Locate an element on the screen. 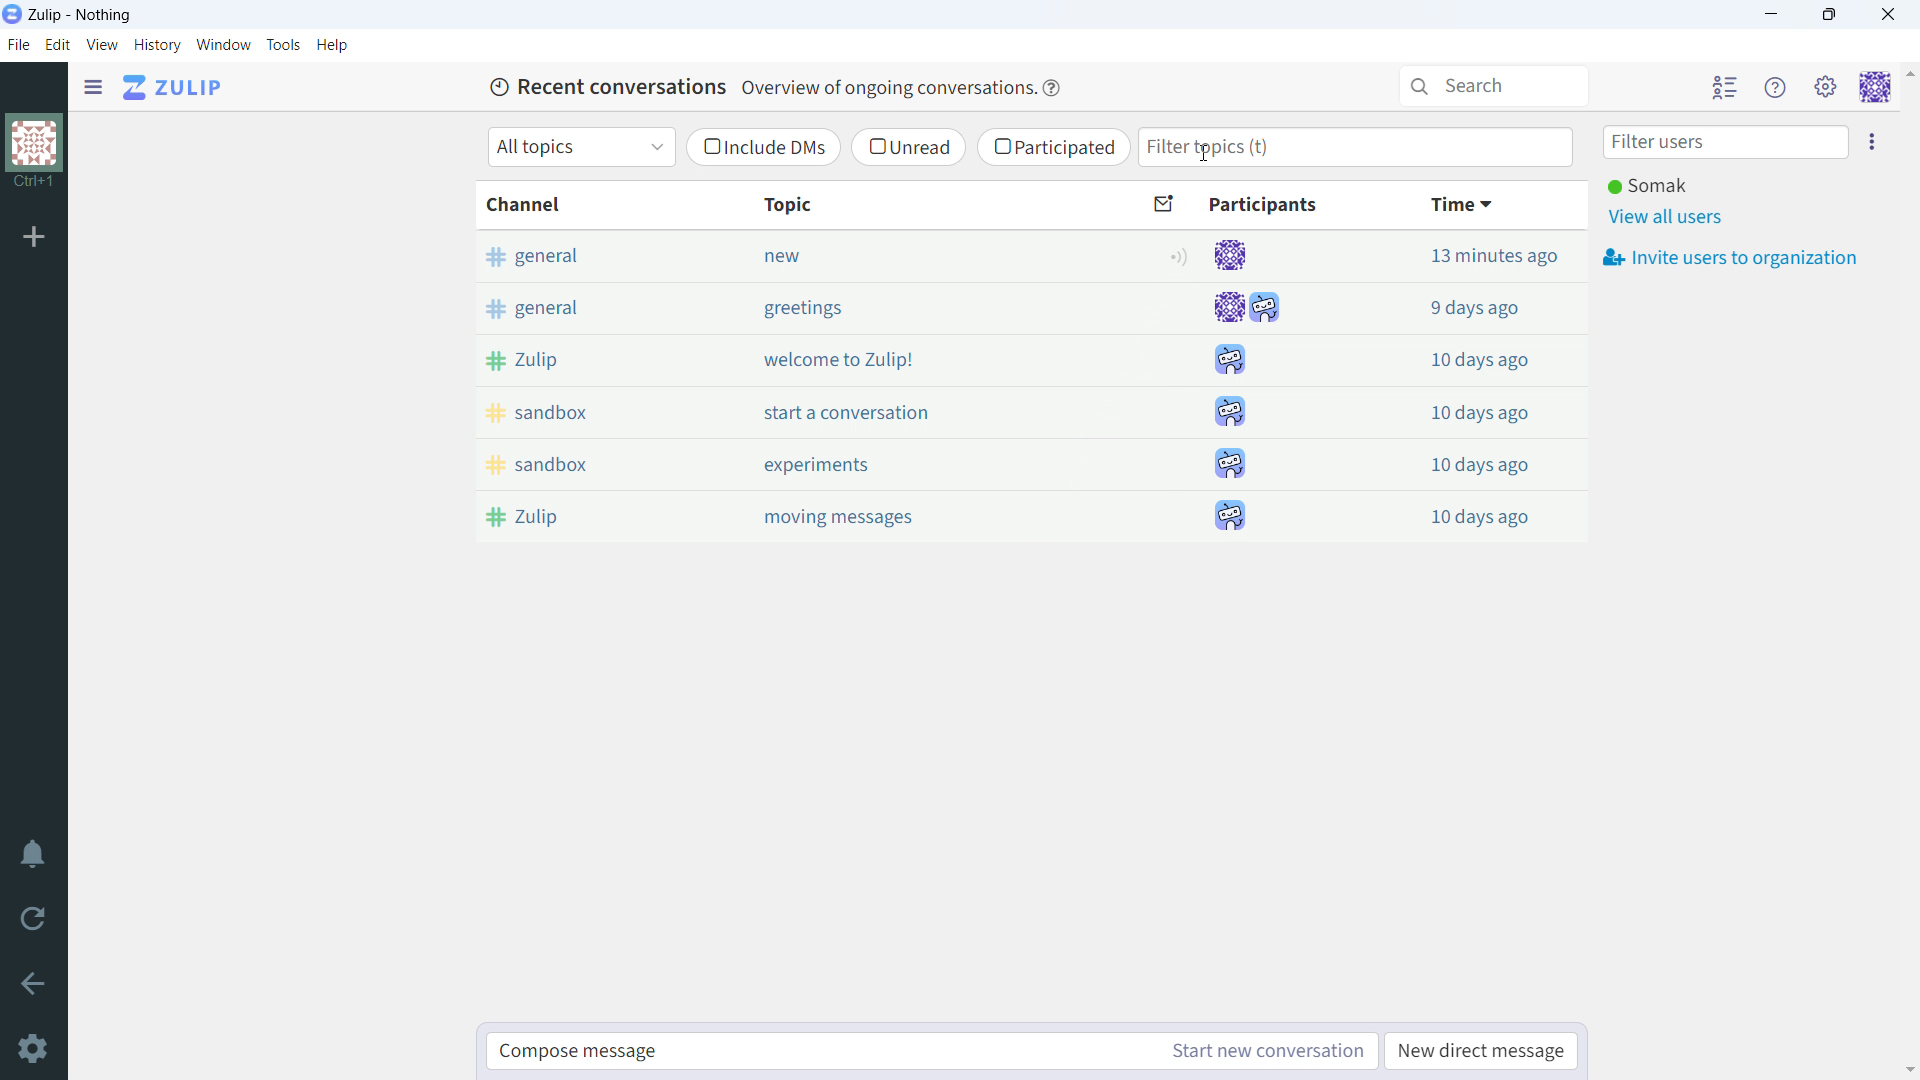  start a conversation is located at coordinates (918, 411).